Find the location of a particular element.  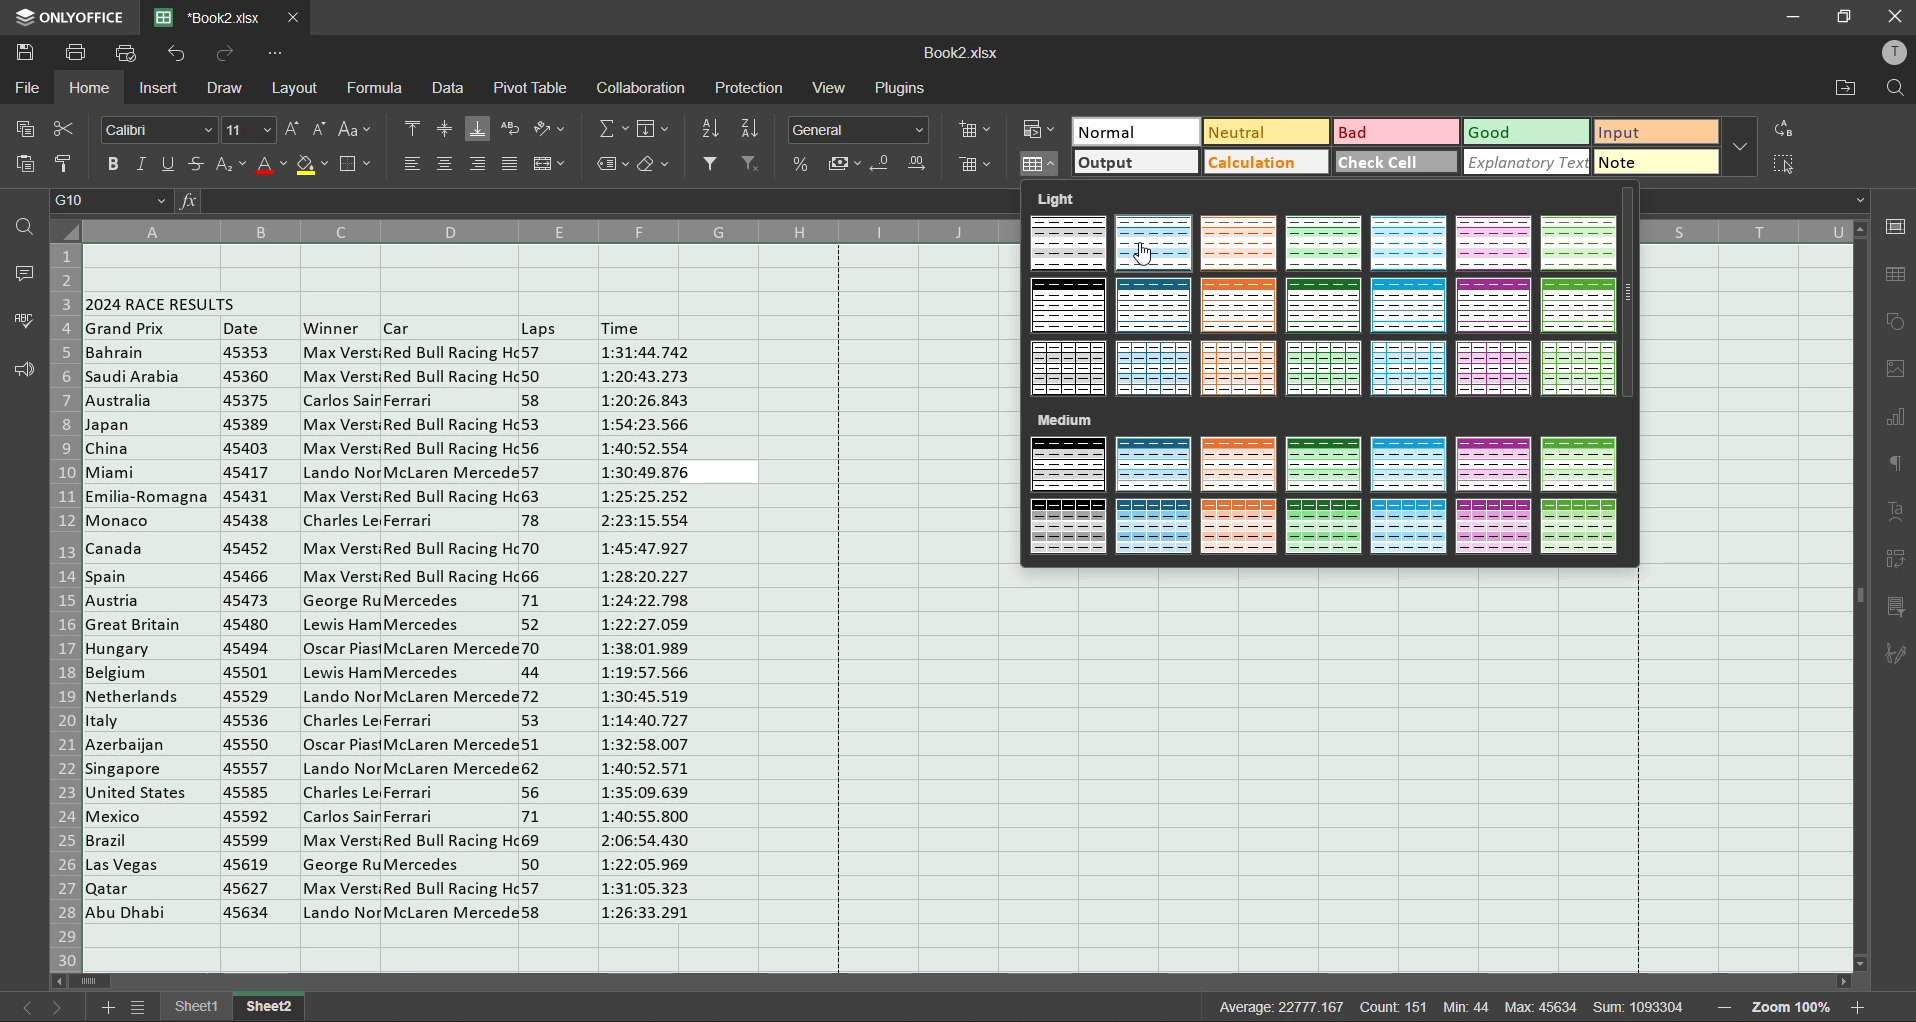

filter is located at coordinates (713, 164).